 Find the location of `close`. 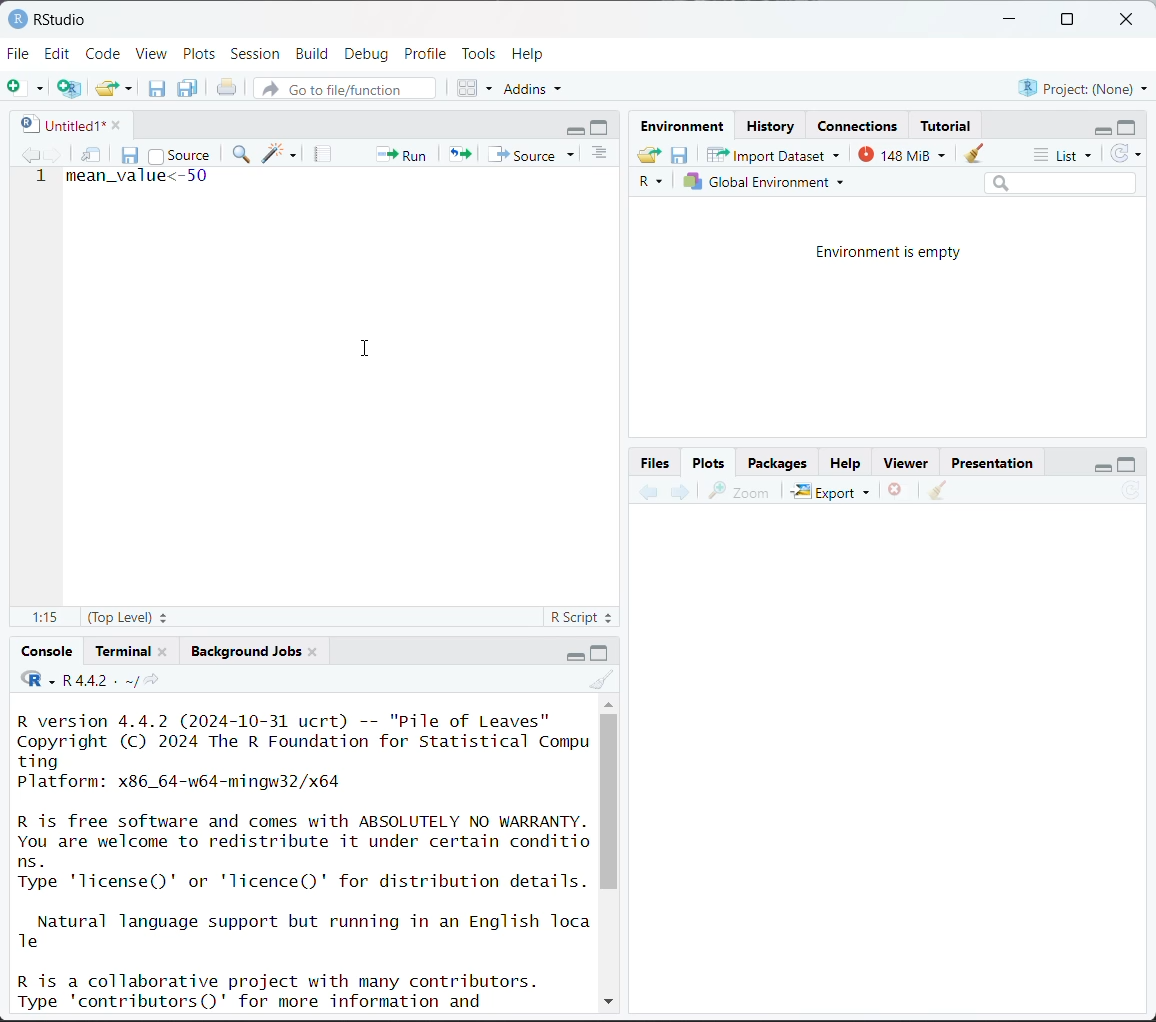

close is located at coordinates (313, 650).